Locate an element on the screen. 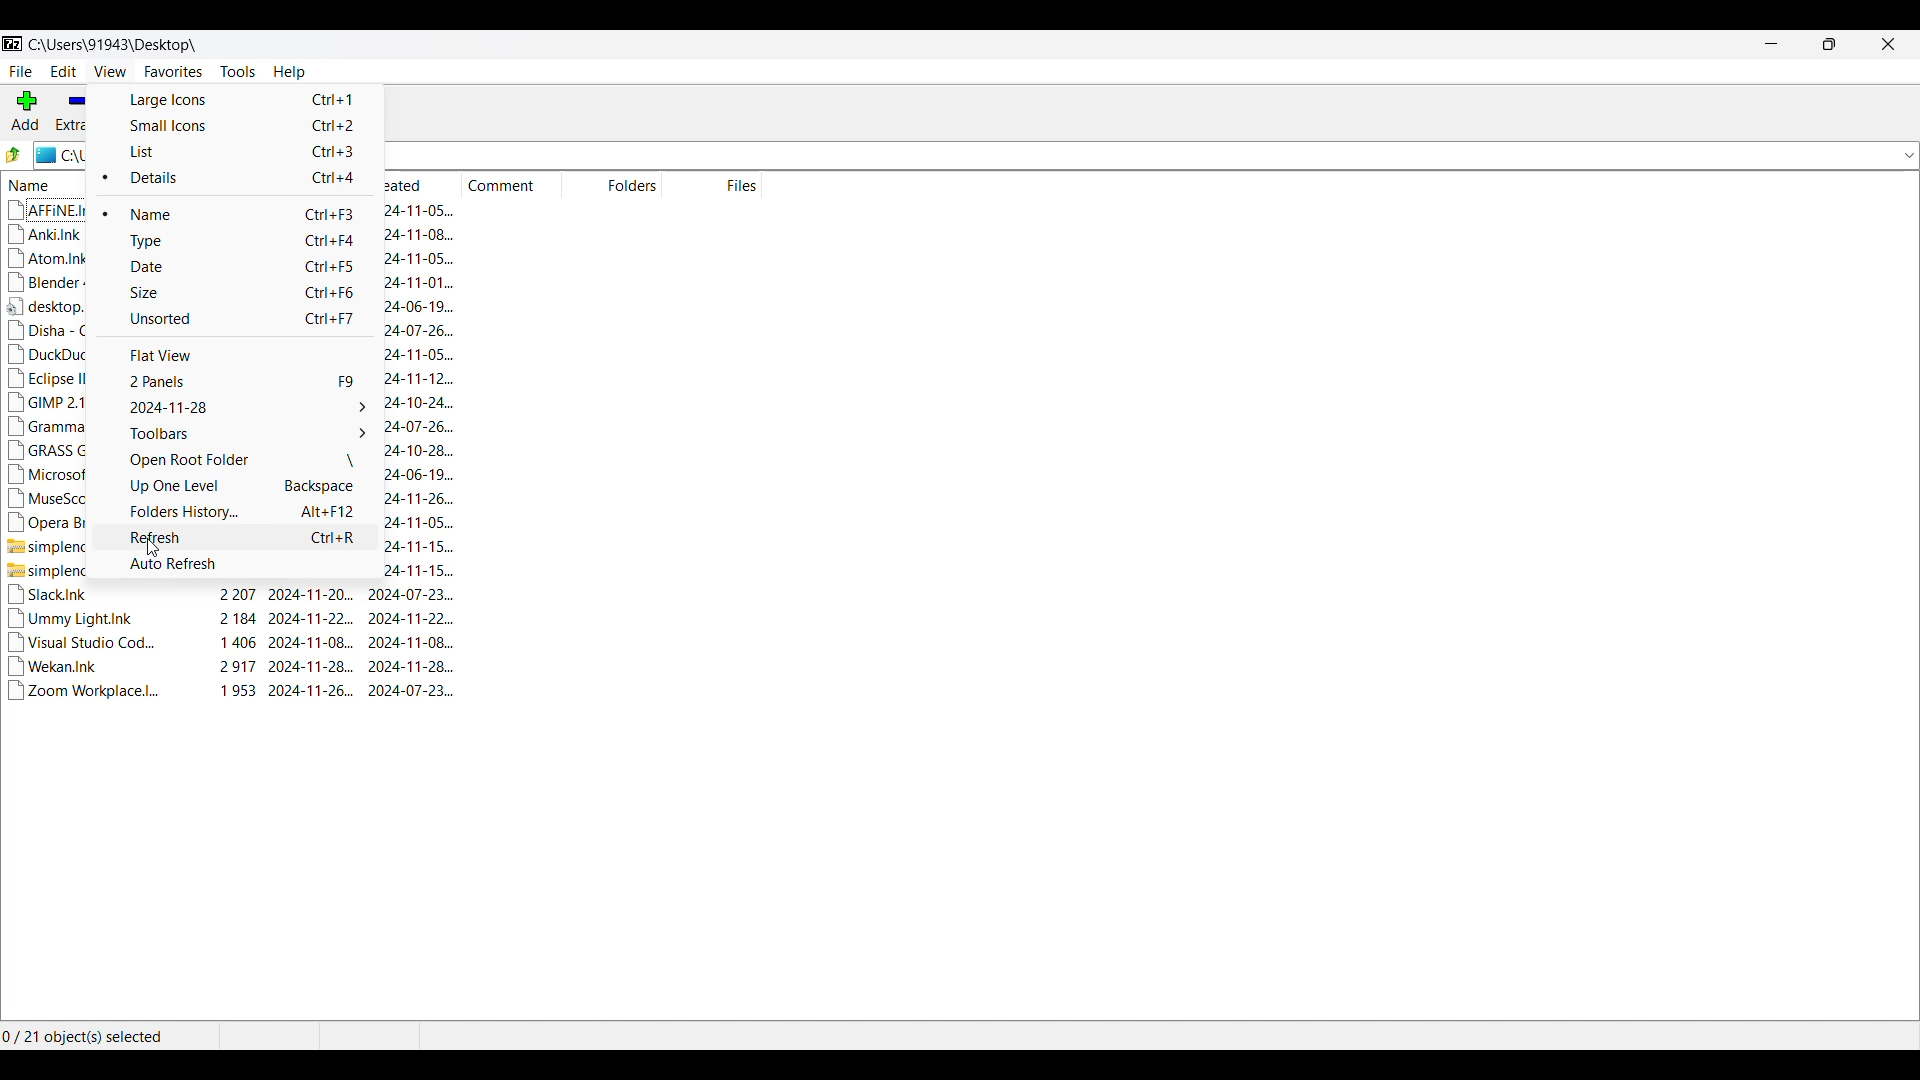 This screenshot has width=1920, height=1080. Visual Studio Cod... 1406 2024-11-08.. 2024-11-08... is located at coordinates (238, 642).